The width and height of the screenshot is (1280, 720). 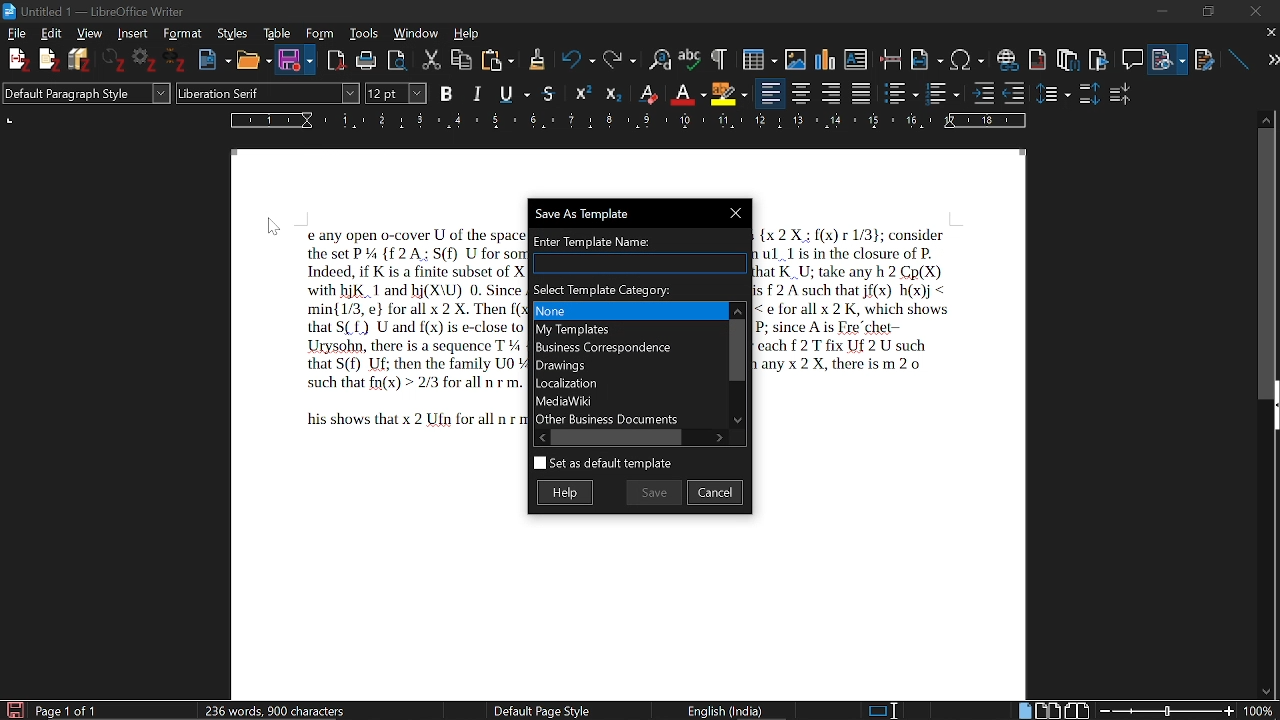 I want to click on Vertical scrollbar, so click(x=736, y=348).